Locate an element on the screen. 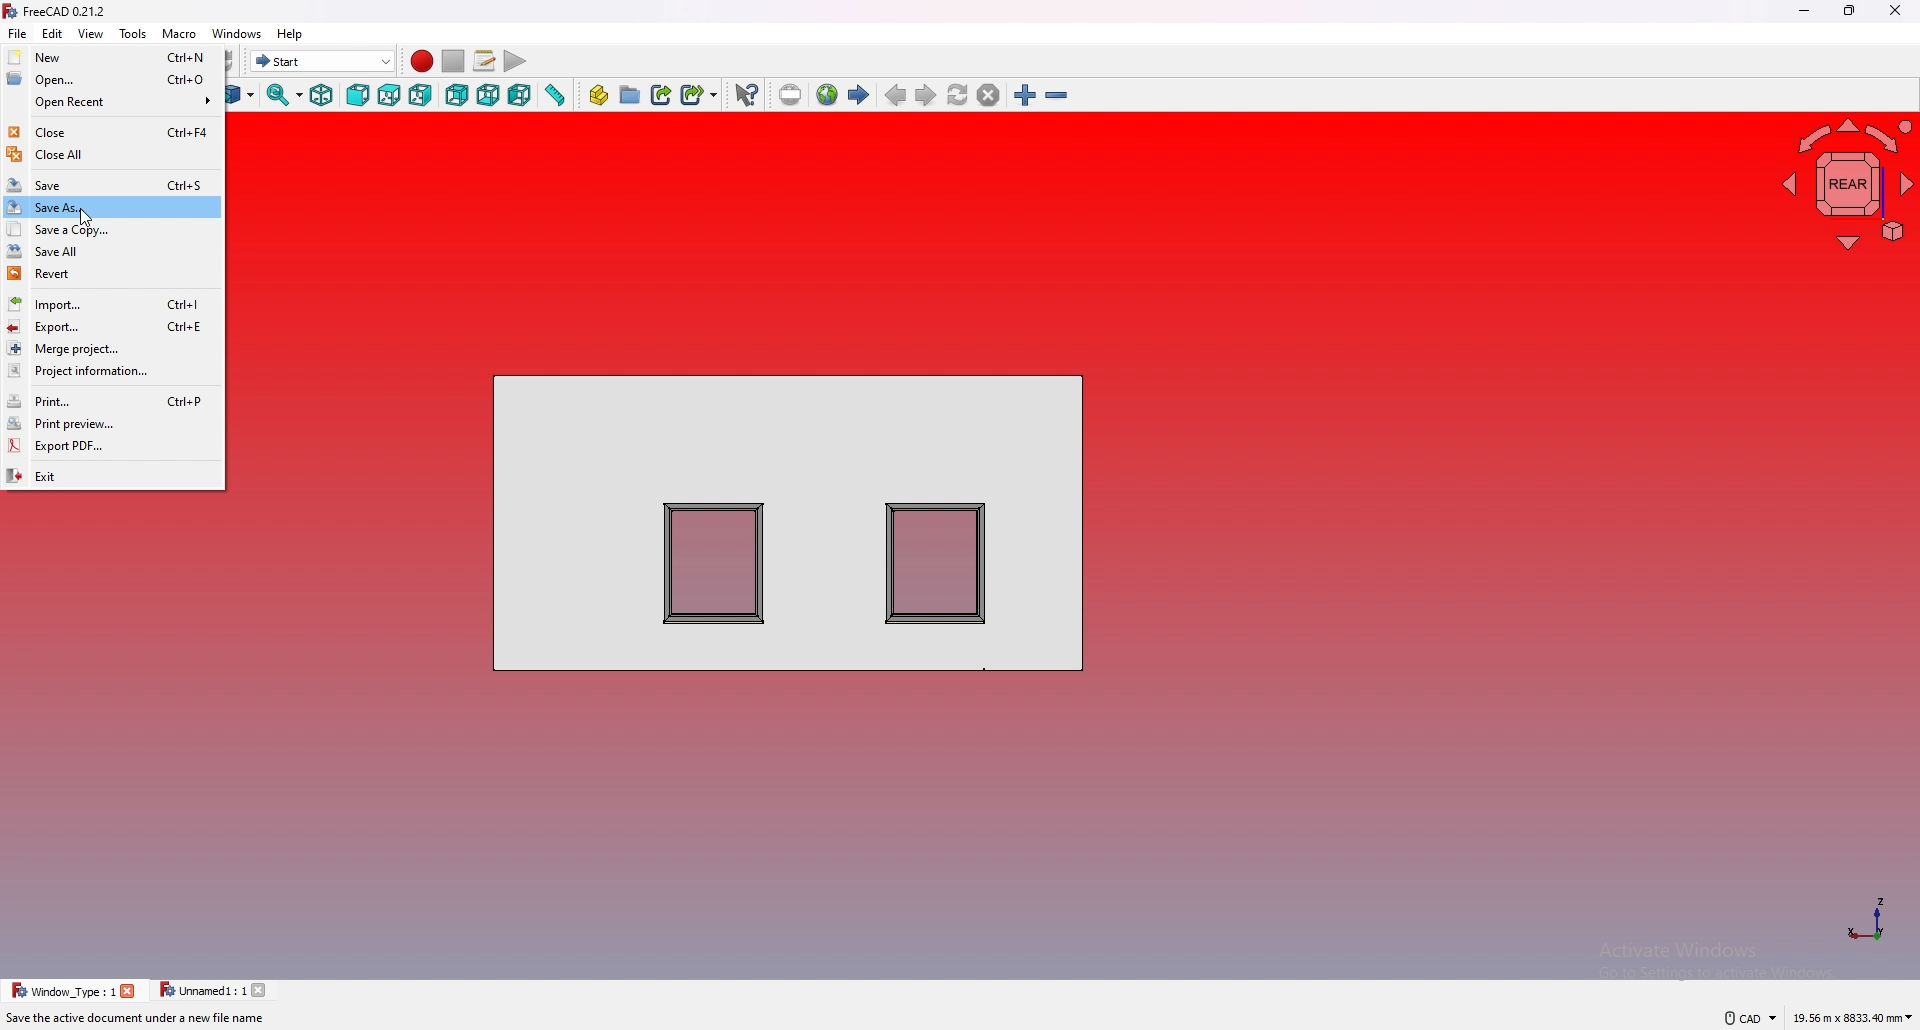 The height and width of the screenshot is (1030, 1920). import ctrl+i is located at coordinates (111, 305).